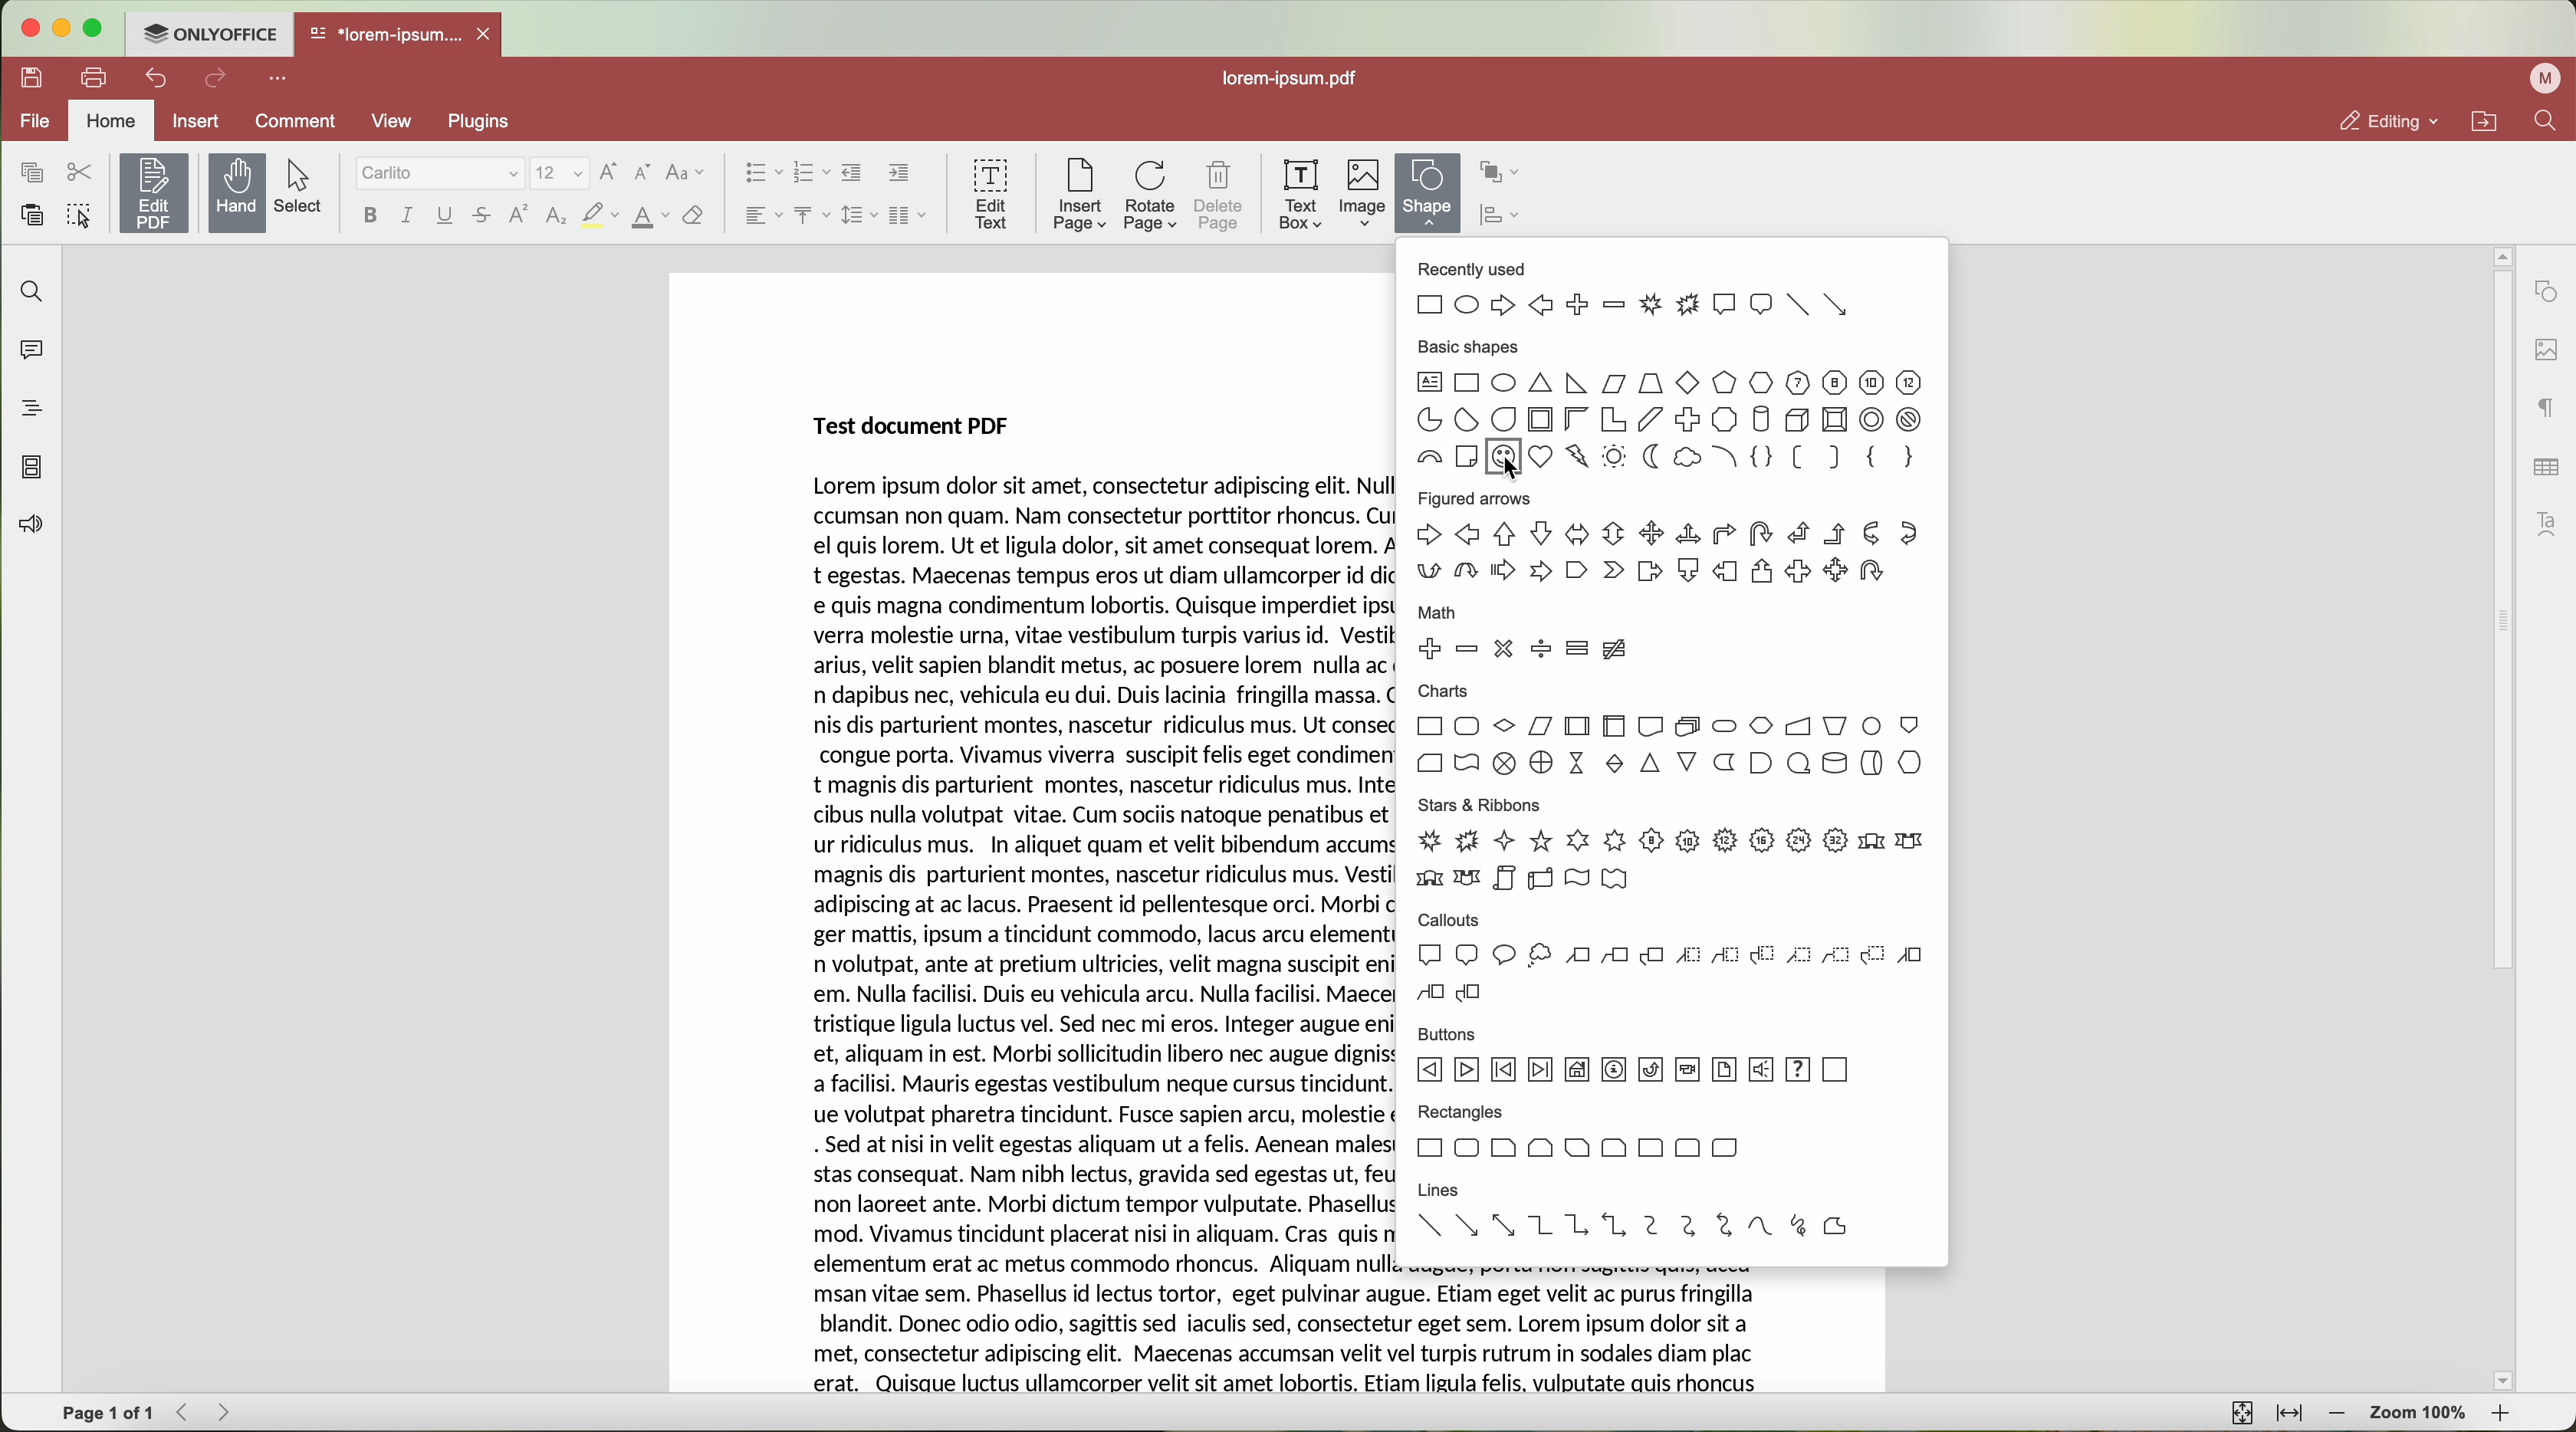 This screenshot has height=1432, width=2576. What do you see at coordinates (237, 192) in the screenshot?
I see `hand` at bounding box center [237, 192].